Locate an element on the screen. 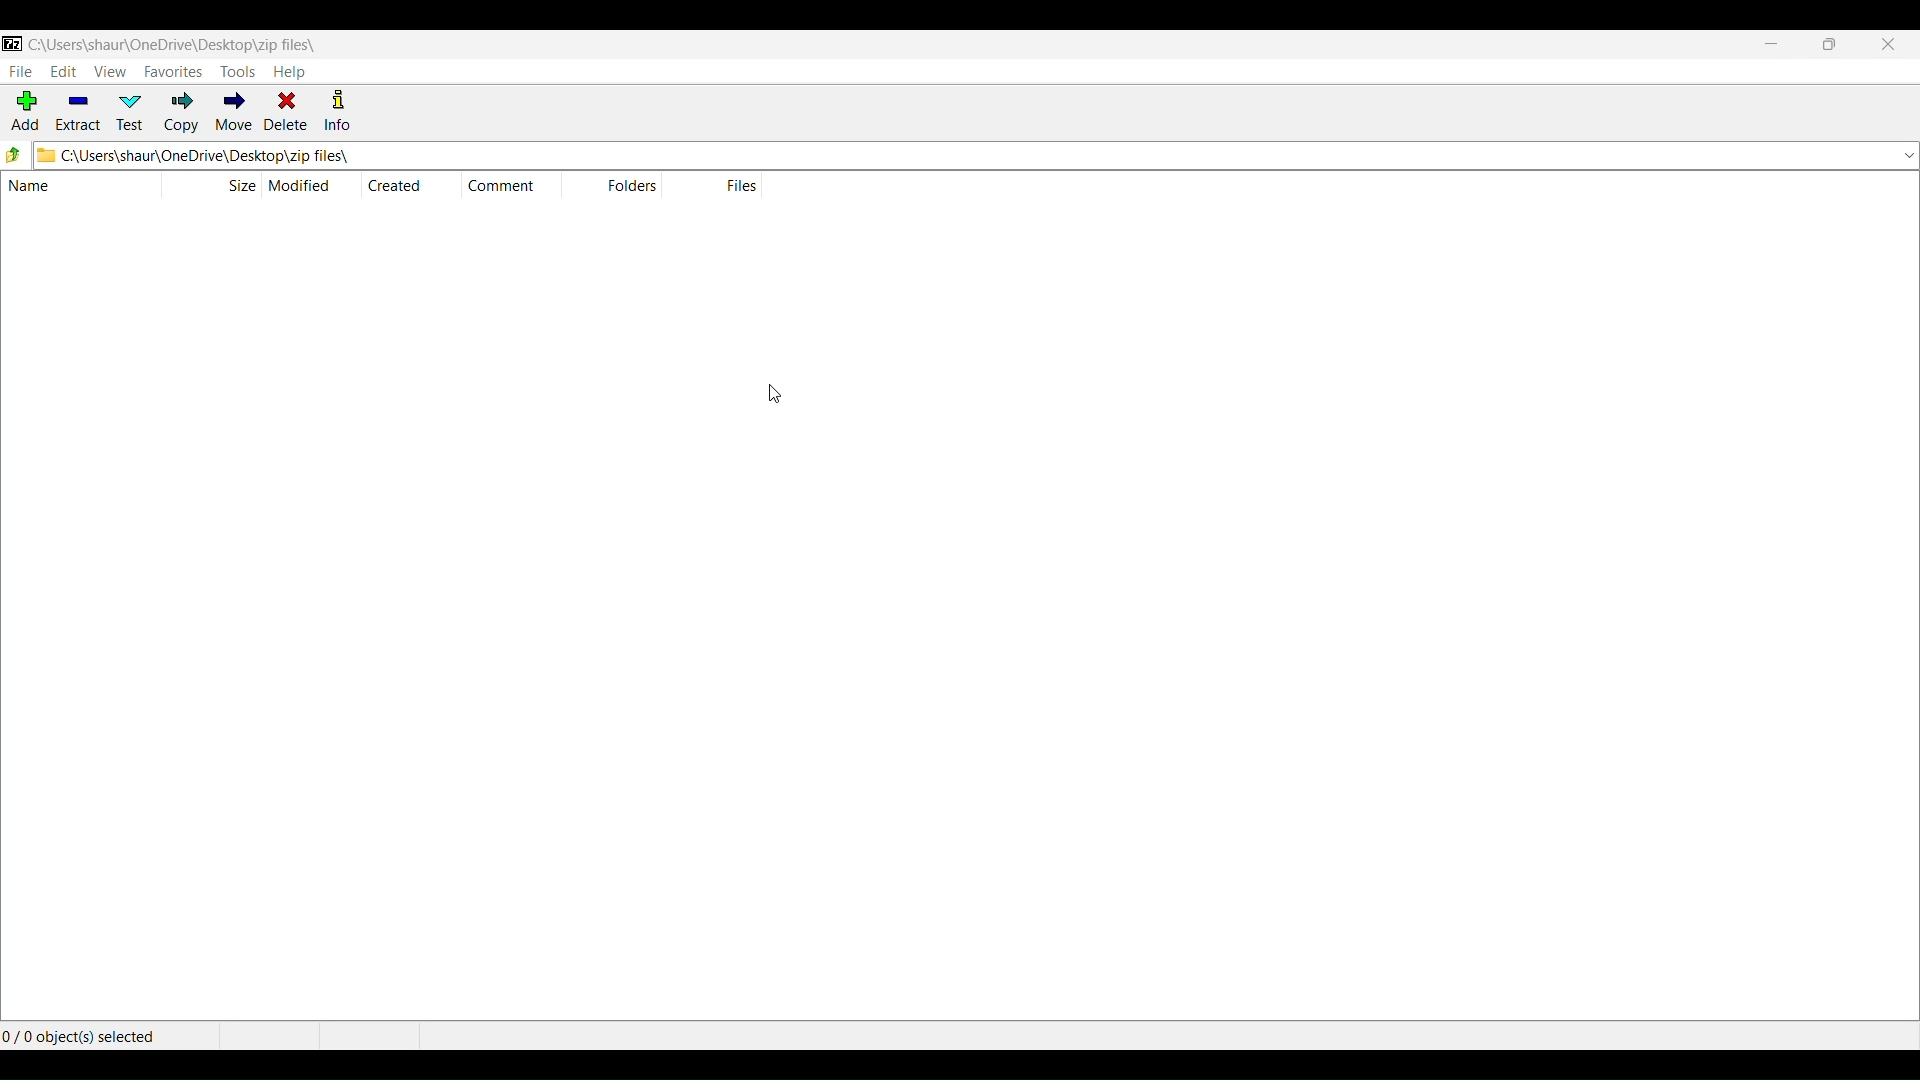 Image resolution: width=1920 pixels, height=1080 pixels. AVAILABLE FOLDERS is located at coordinates (1906, 155).